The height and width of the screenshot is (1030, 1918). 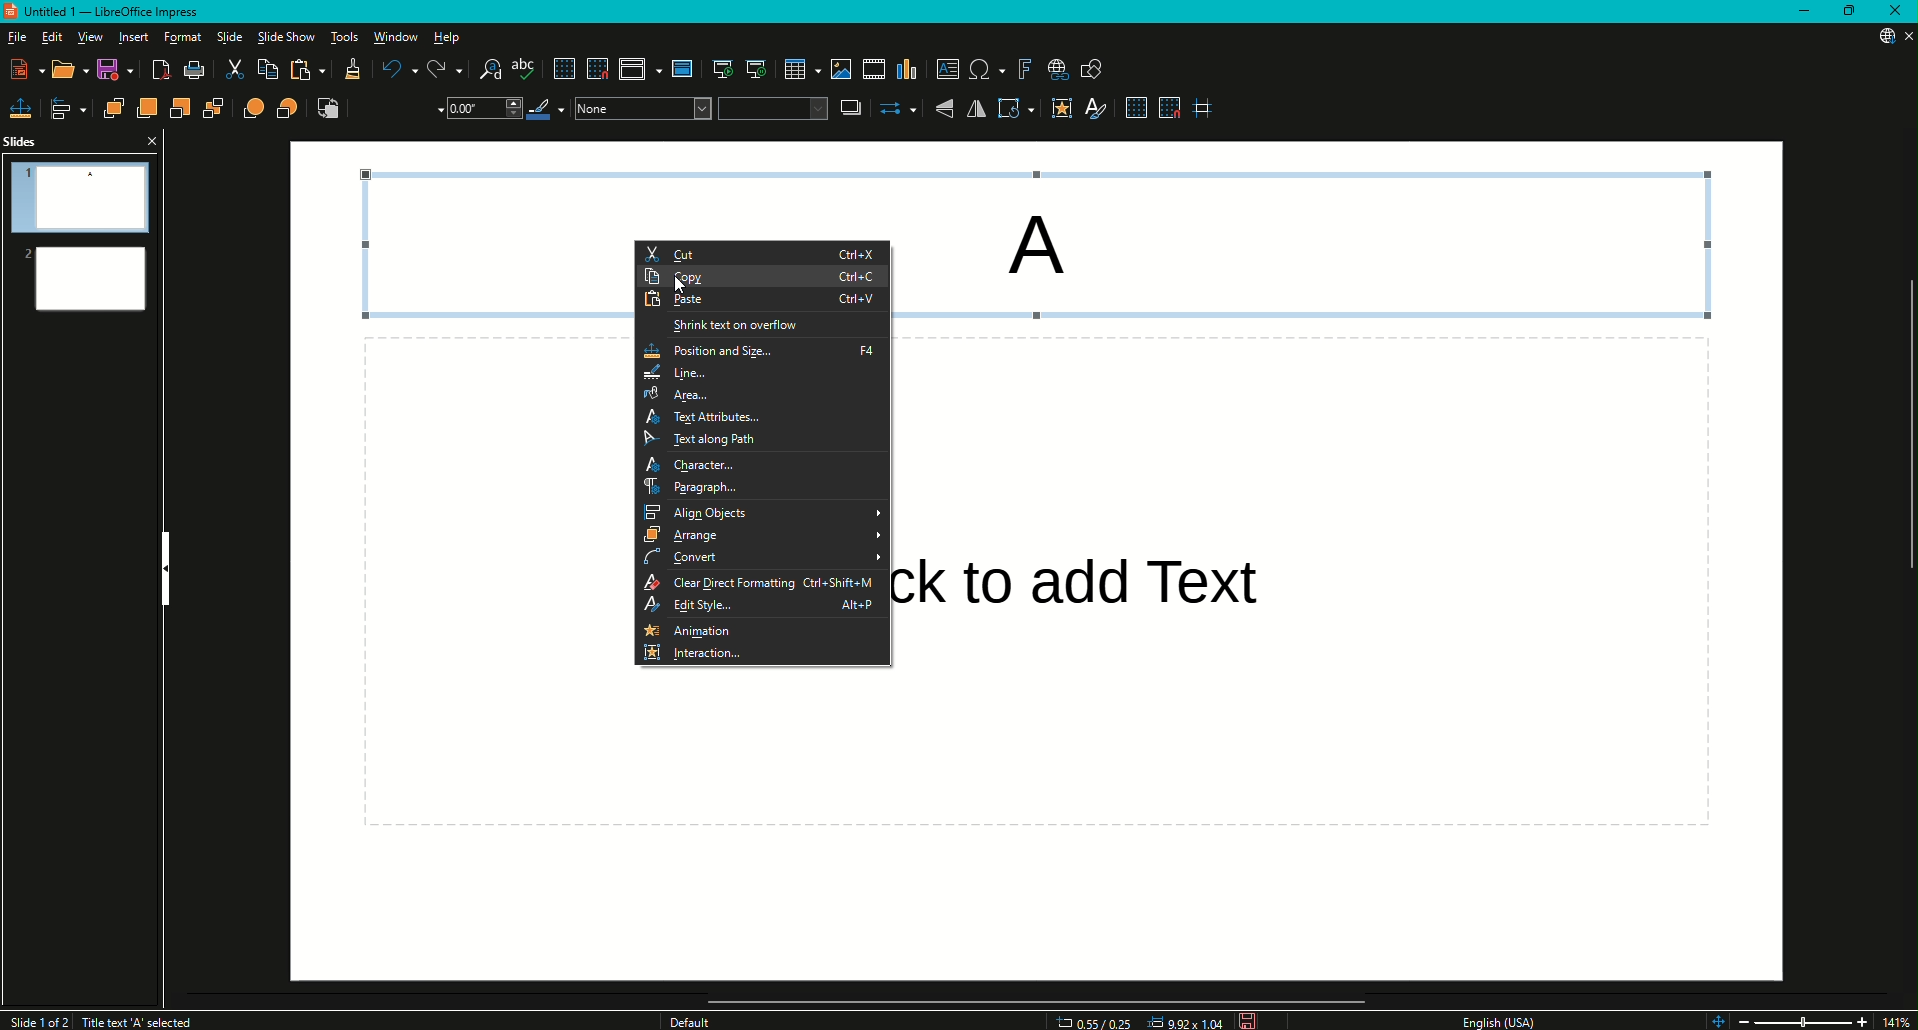 I want to click on Close, so click(x=1892, y=11).